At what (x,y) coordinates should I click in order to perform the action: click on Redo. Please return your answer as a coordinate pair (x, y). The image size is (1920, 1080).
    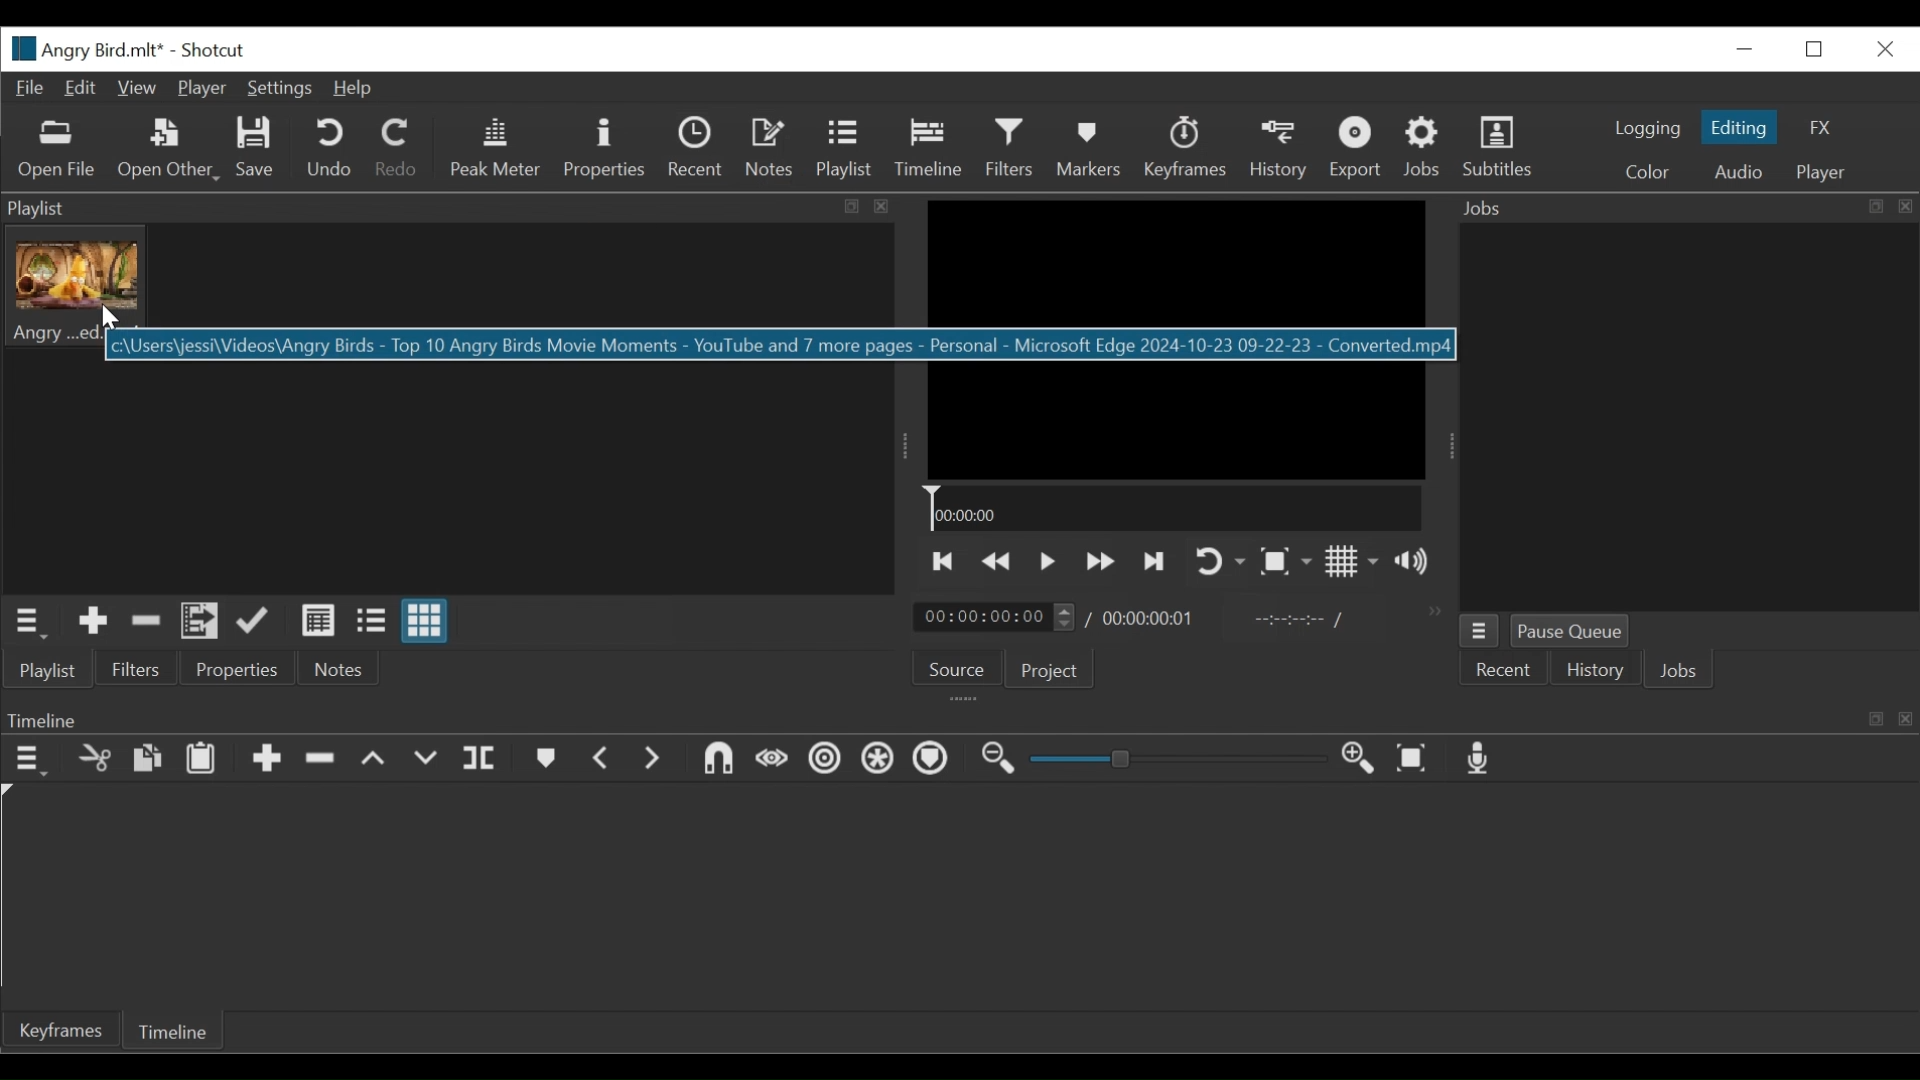
    Looking at the image, I should click on (397, 148).